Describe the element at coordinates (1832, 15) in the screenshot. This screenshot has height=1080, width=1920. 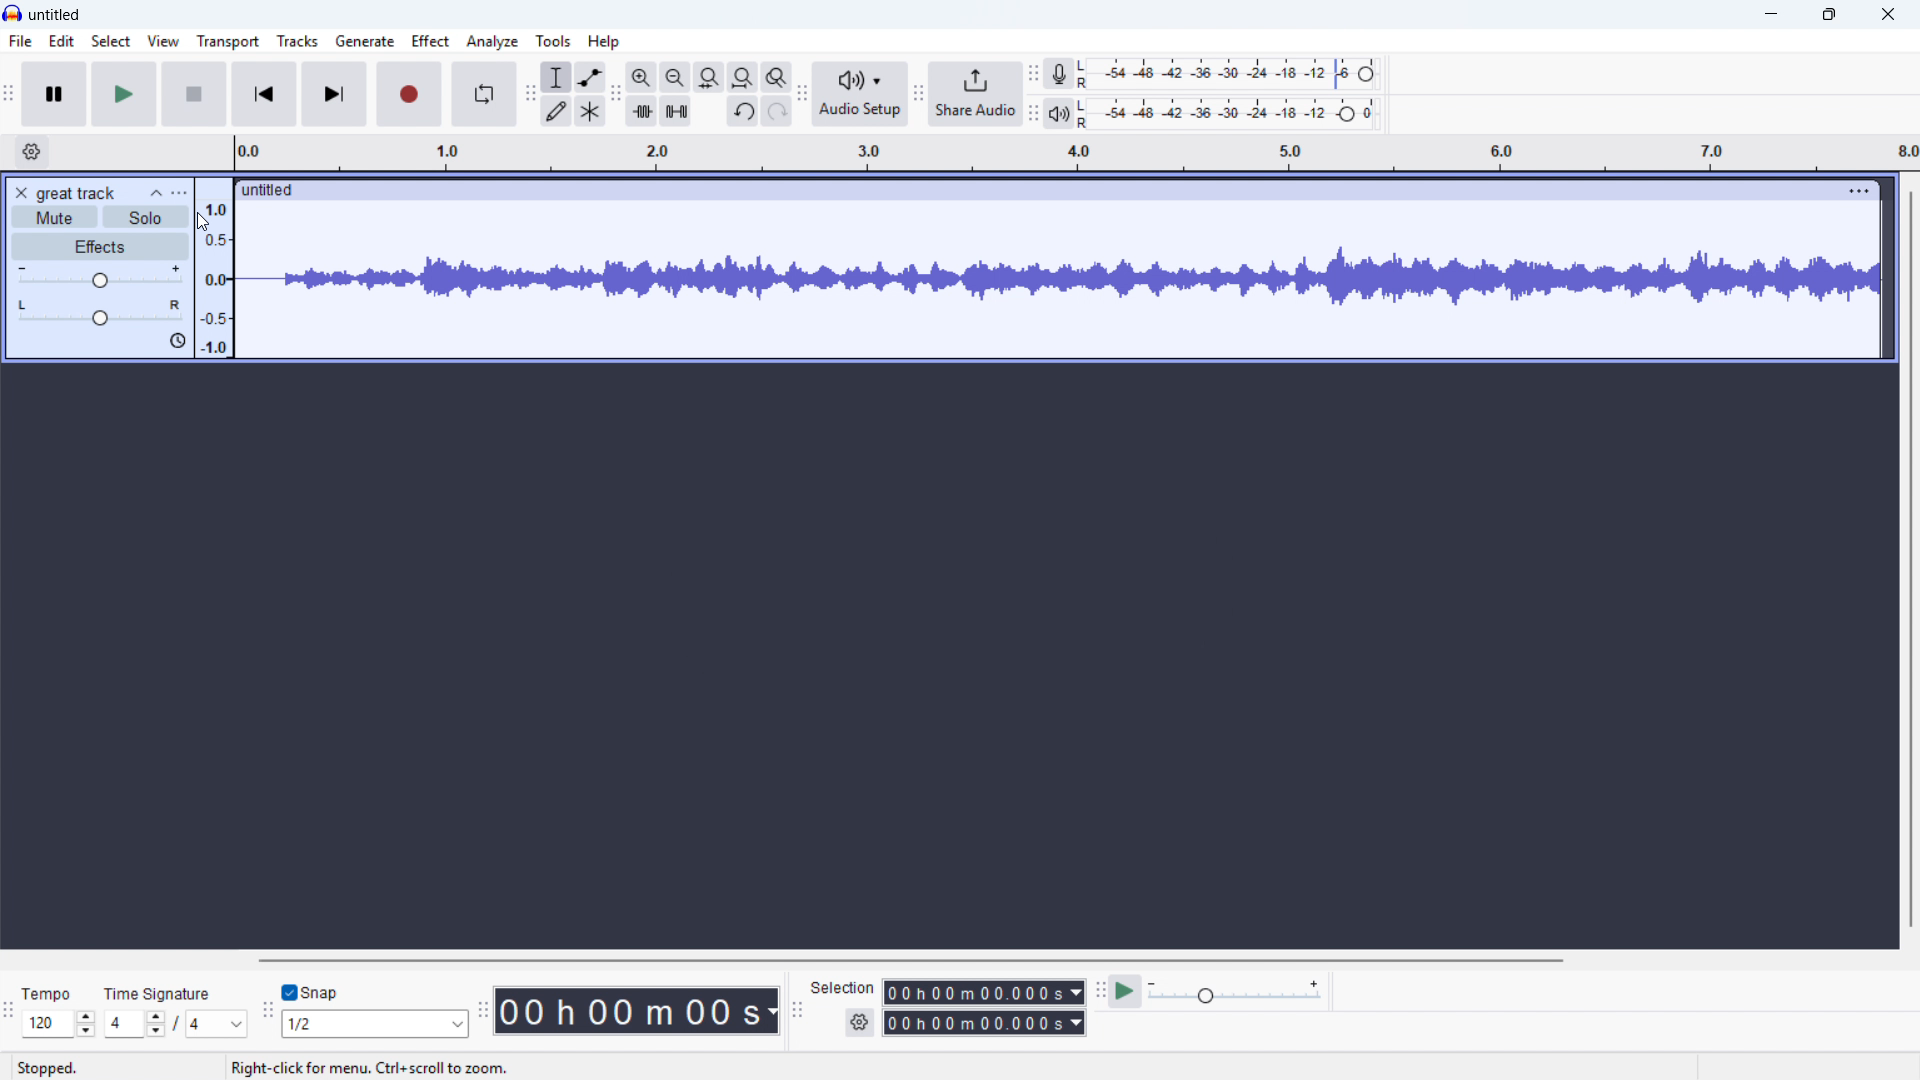
I see `maximise` at that location.